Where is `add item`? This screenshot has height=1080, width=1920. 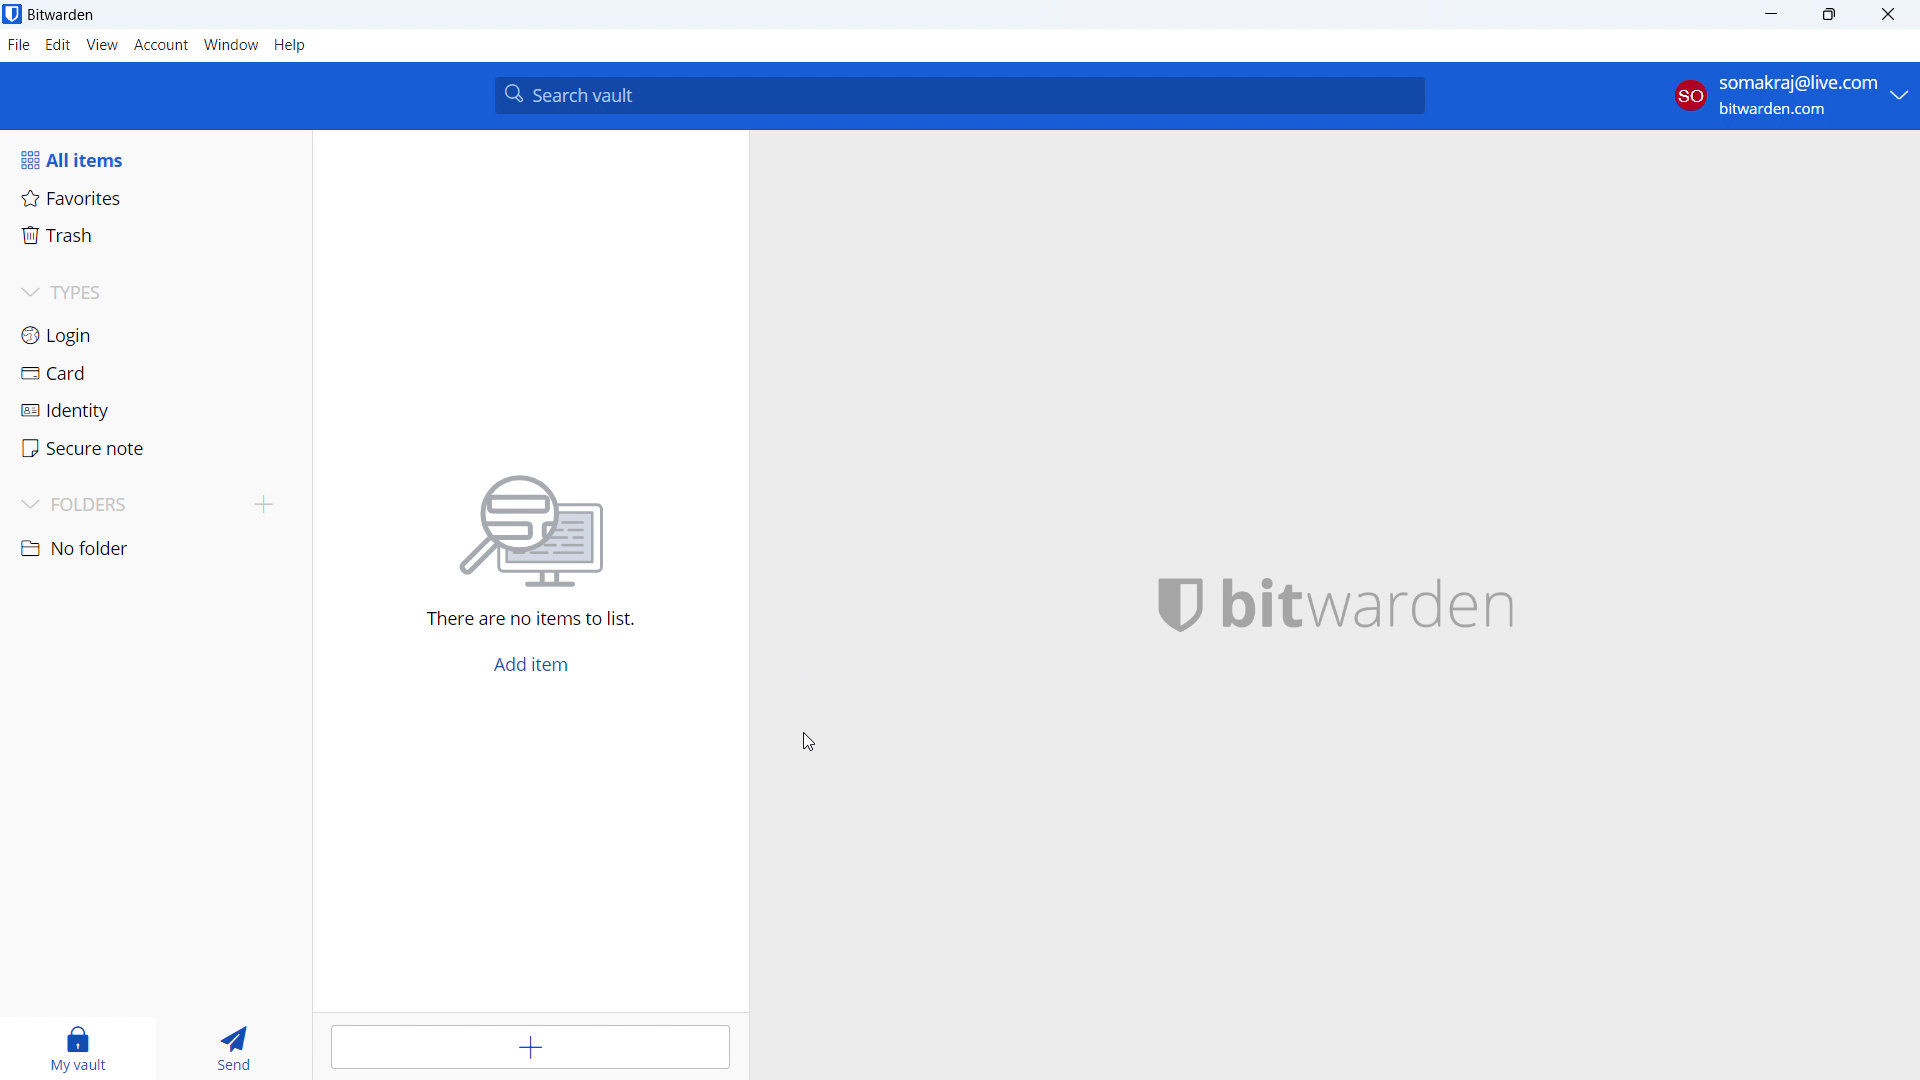
add item is located at coordinates (532, 1046).